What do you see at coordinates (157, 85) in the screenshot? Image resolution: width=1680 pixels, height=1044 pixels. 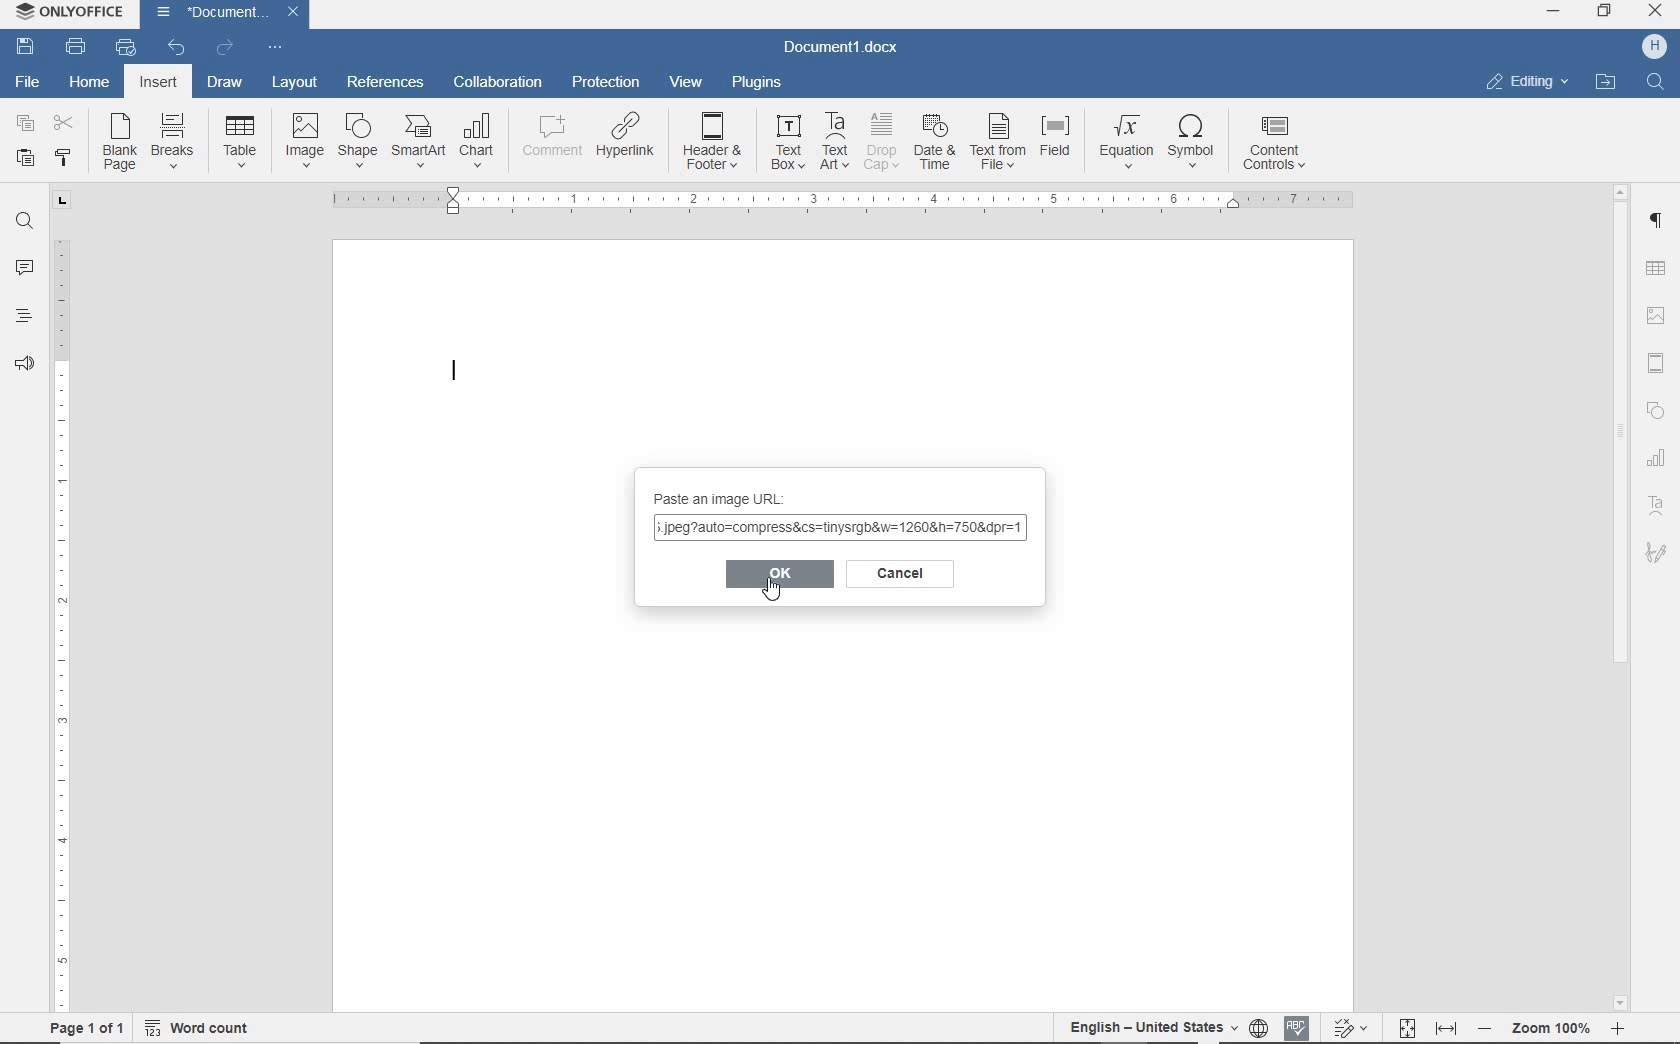 I see `insert` at bounding box center [157, 85].